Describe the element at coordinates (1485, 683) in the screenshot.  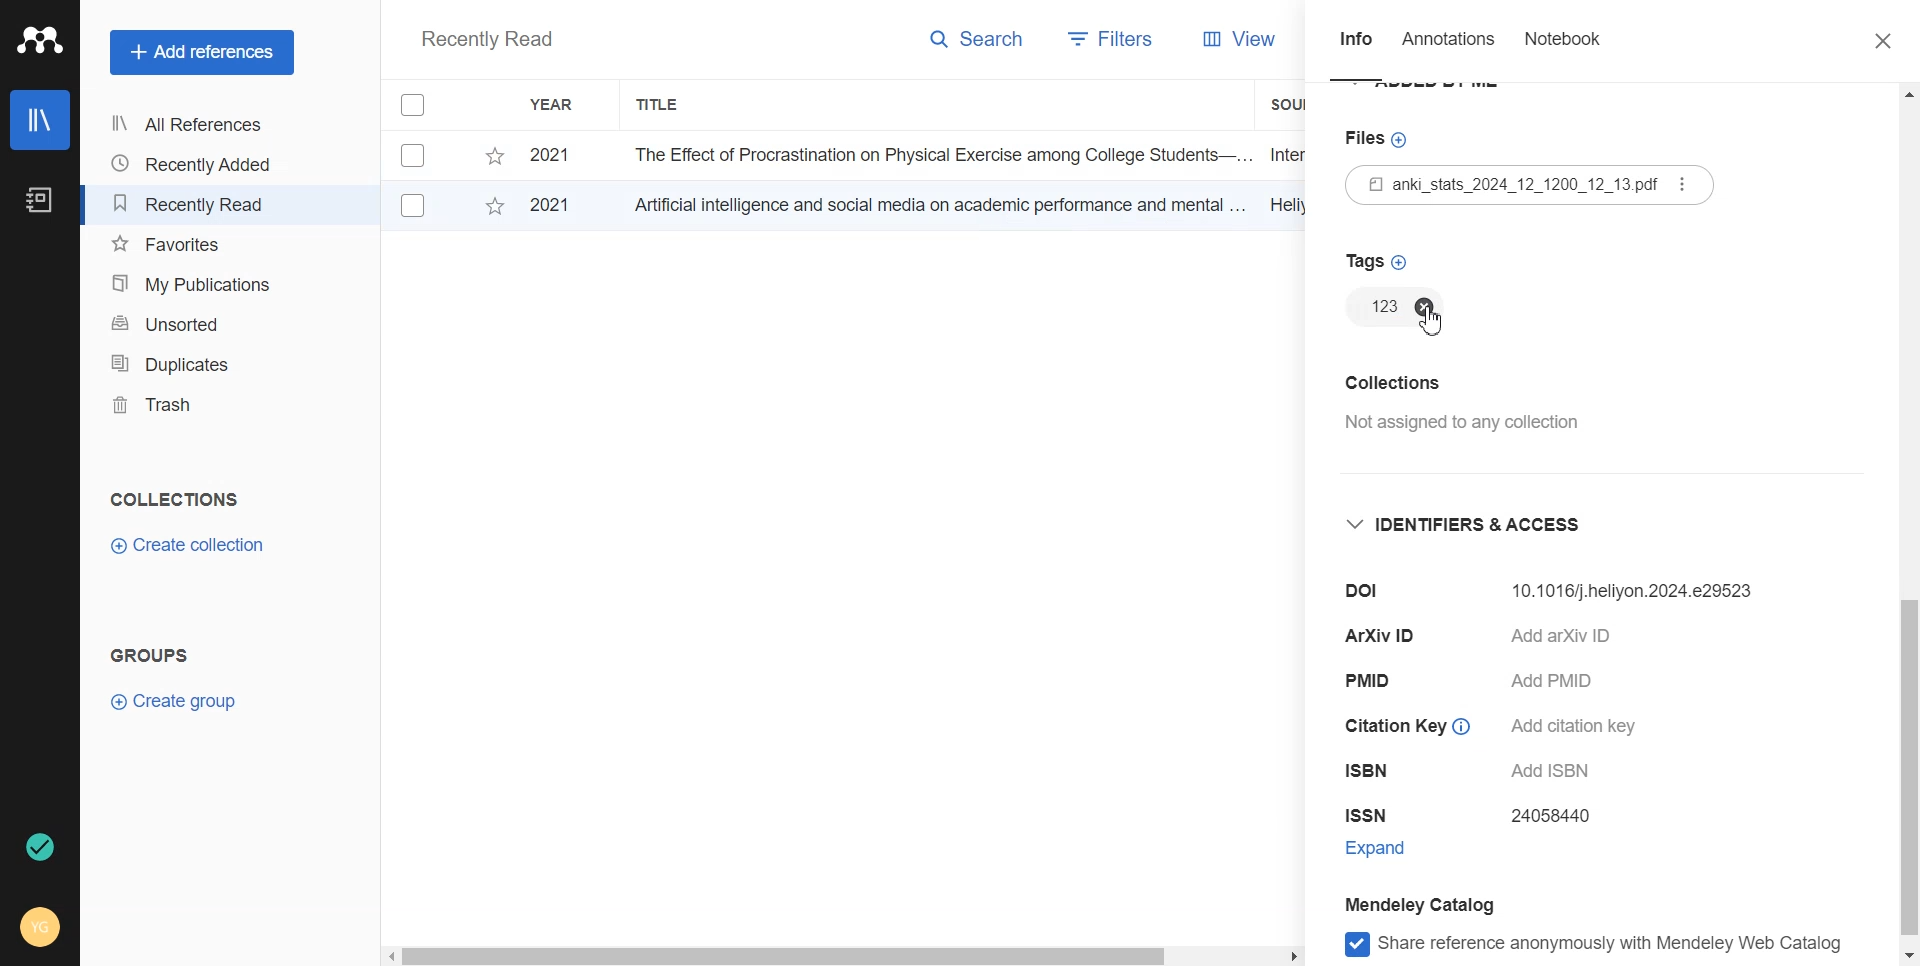
I see `PMID Add PMID` at that location.